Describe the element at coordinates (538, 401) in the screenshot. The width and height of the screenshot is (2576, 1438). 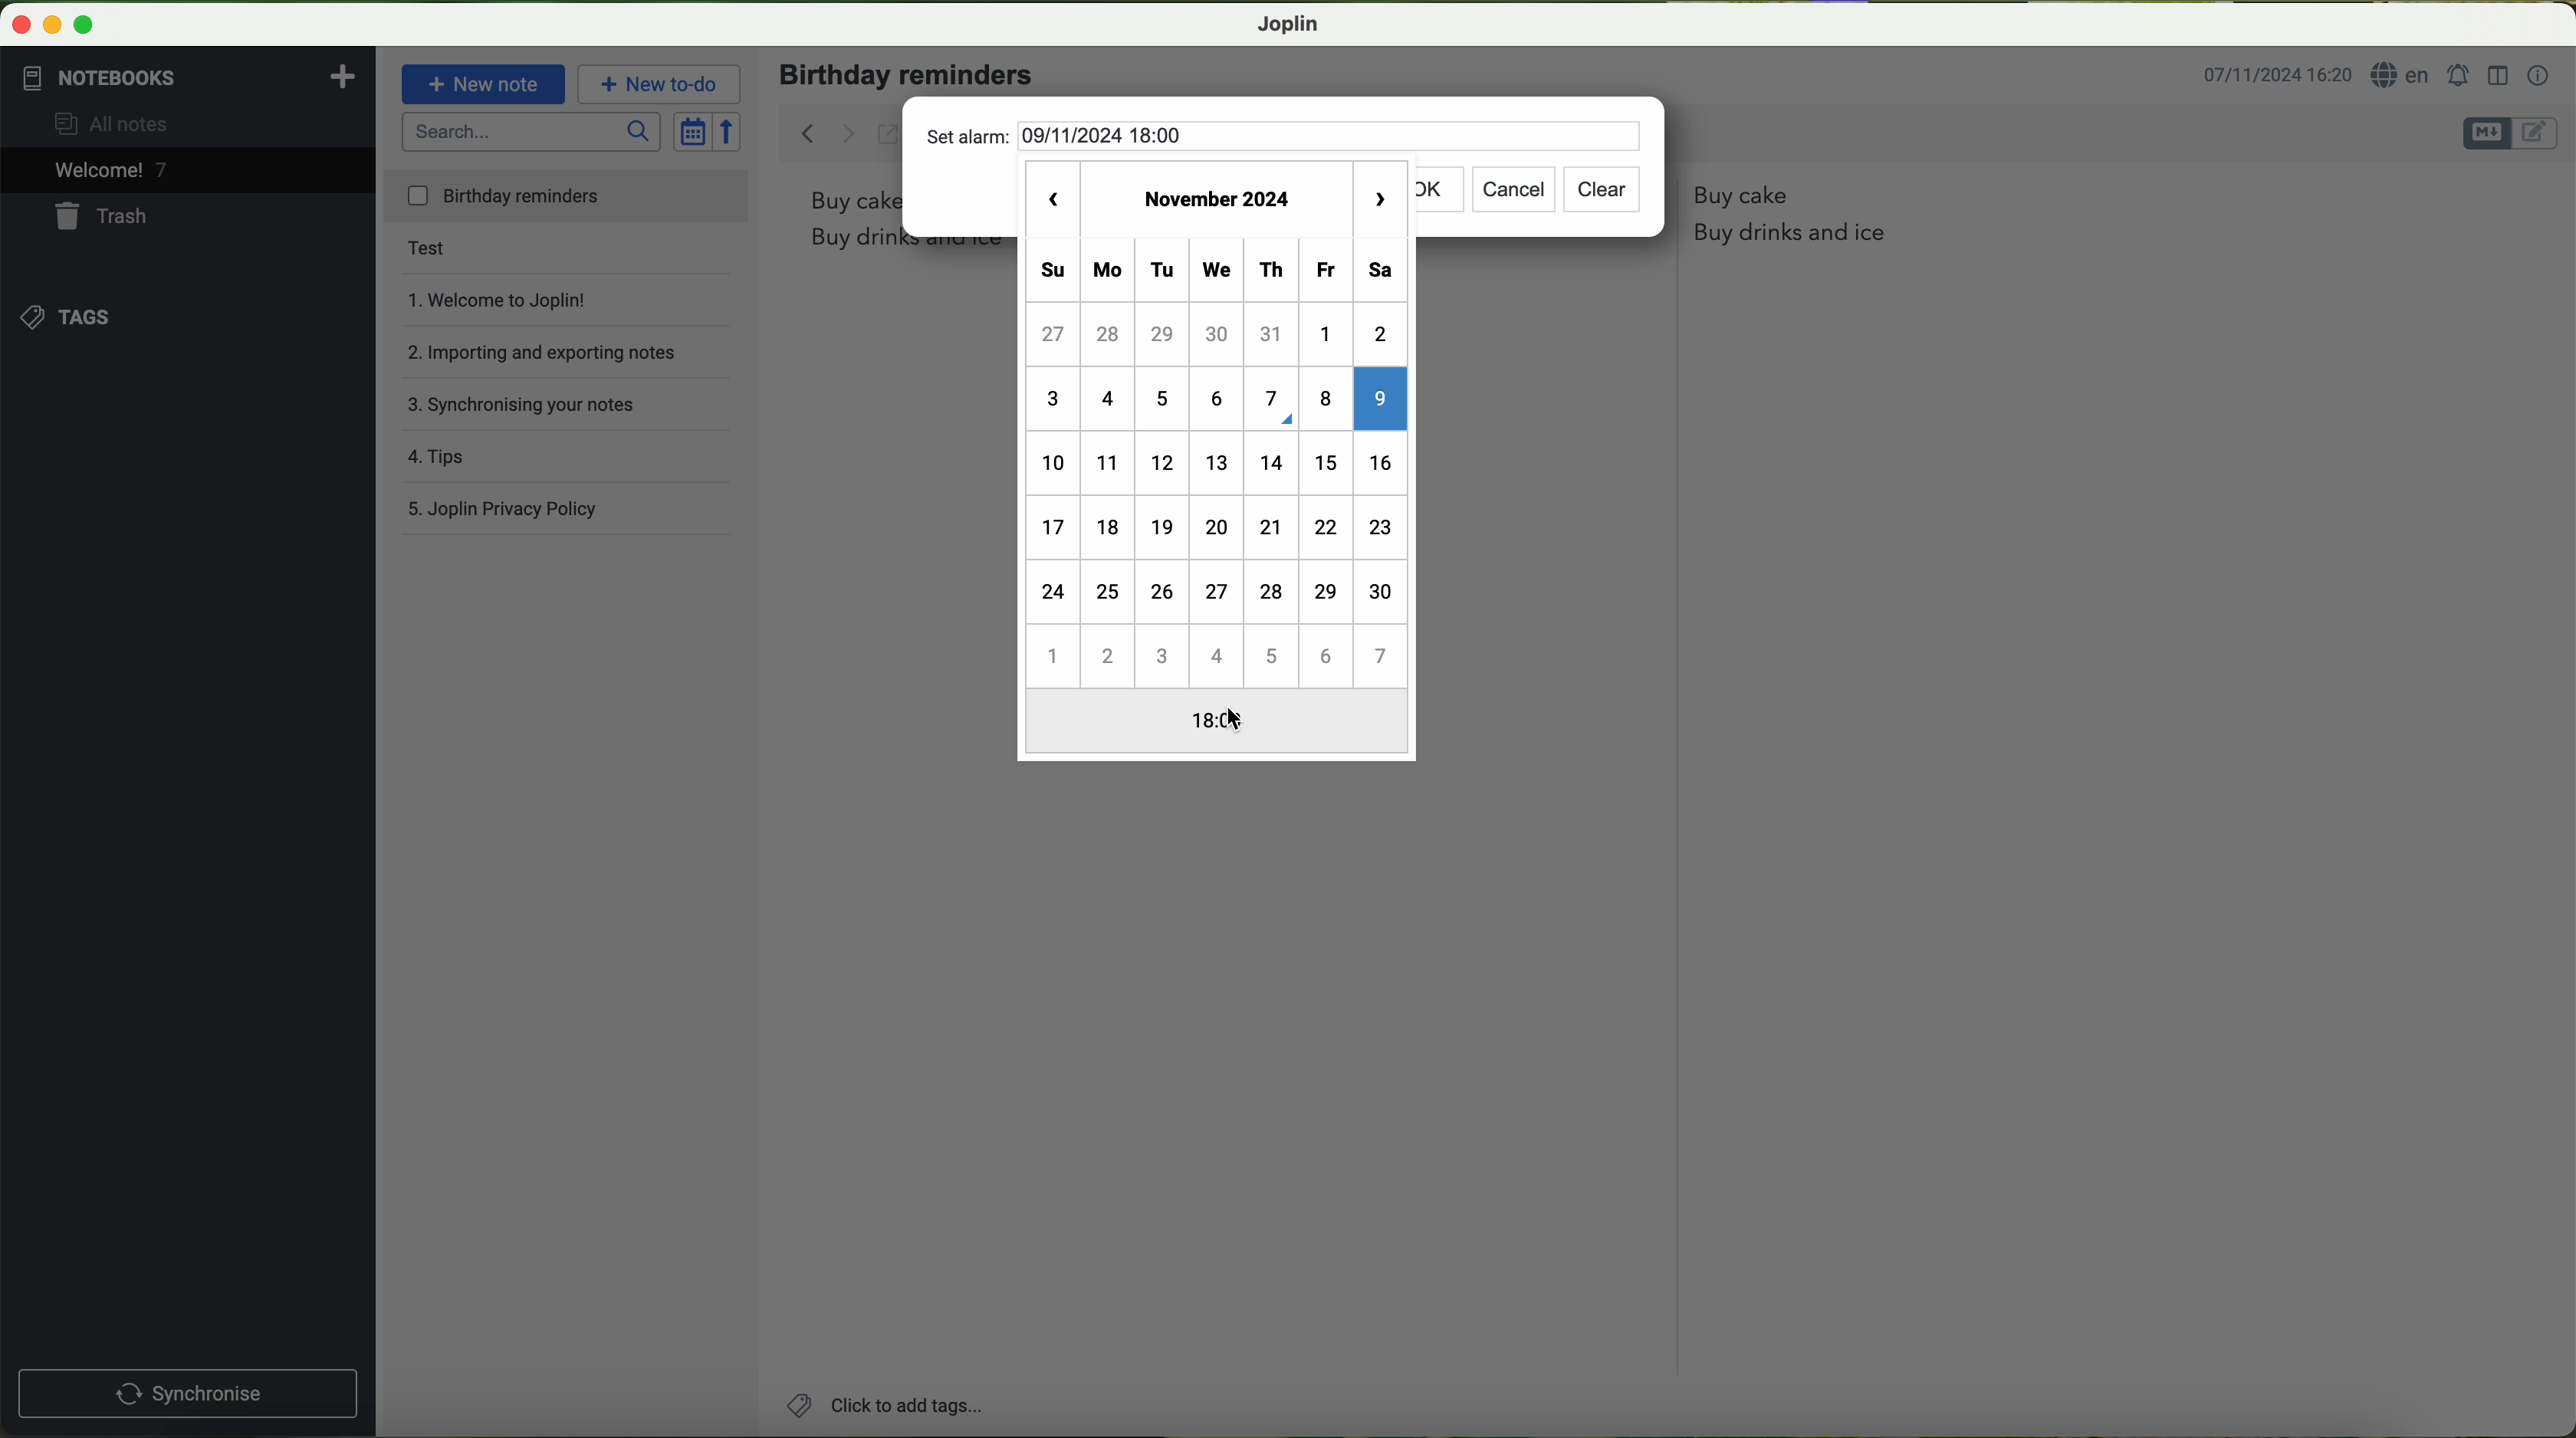
I see `synchronising your notes` at that location.